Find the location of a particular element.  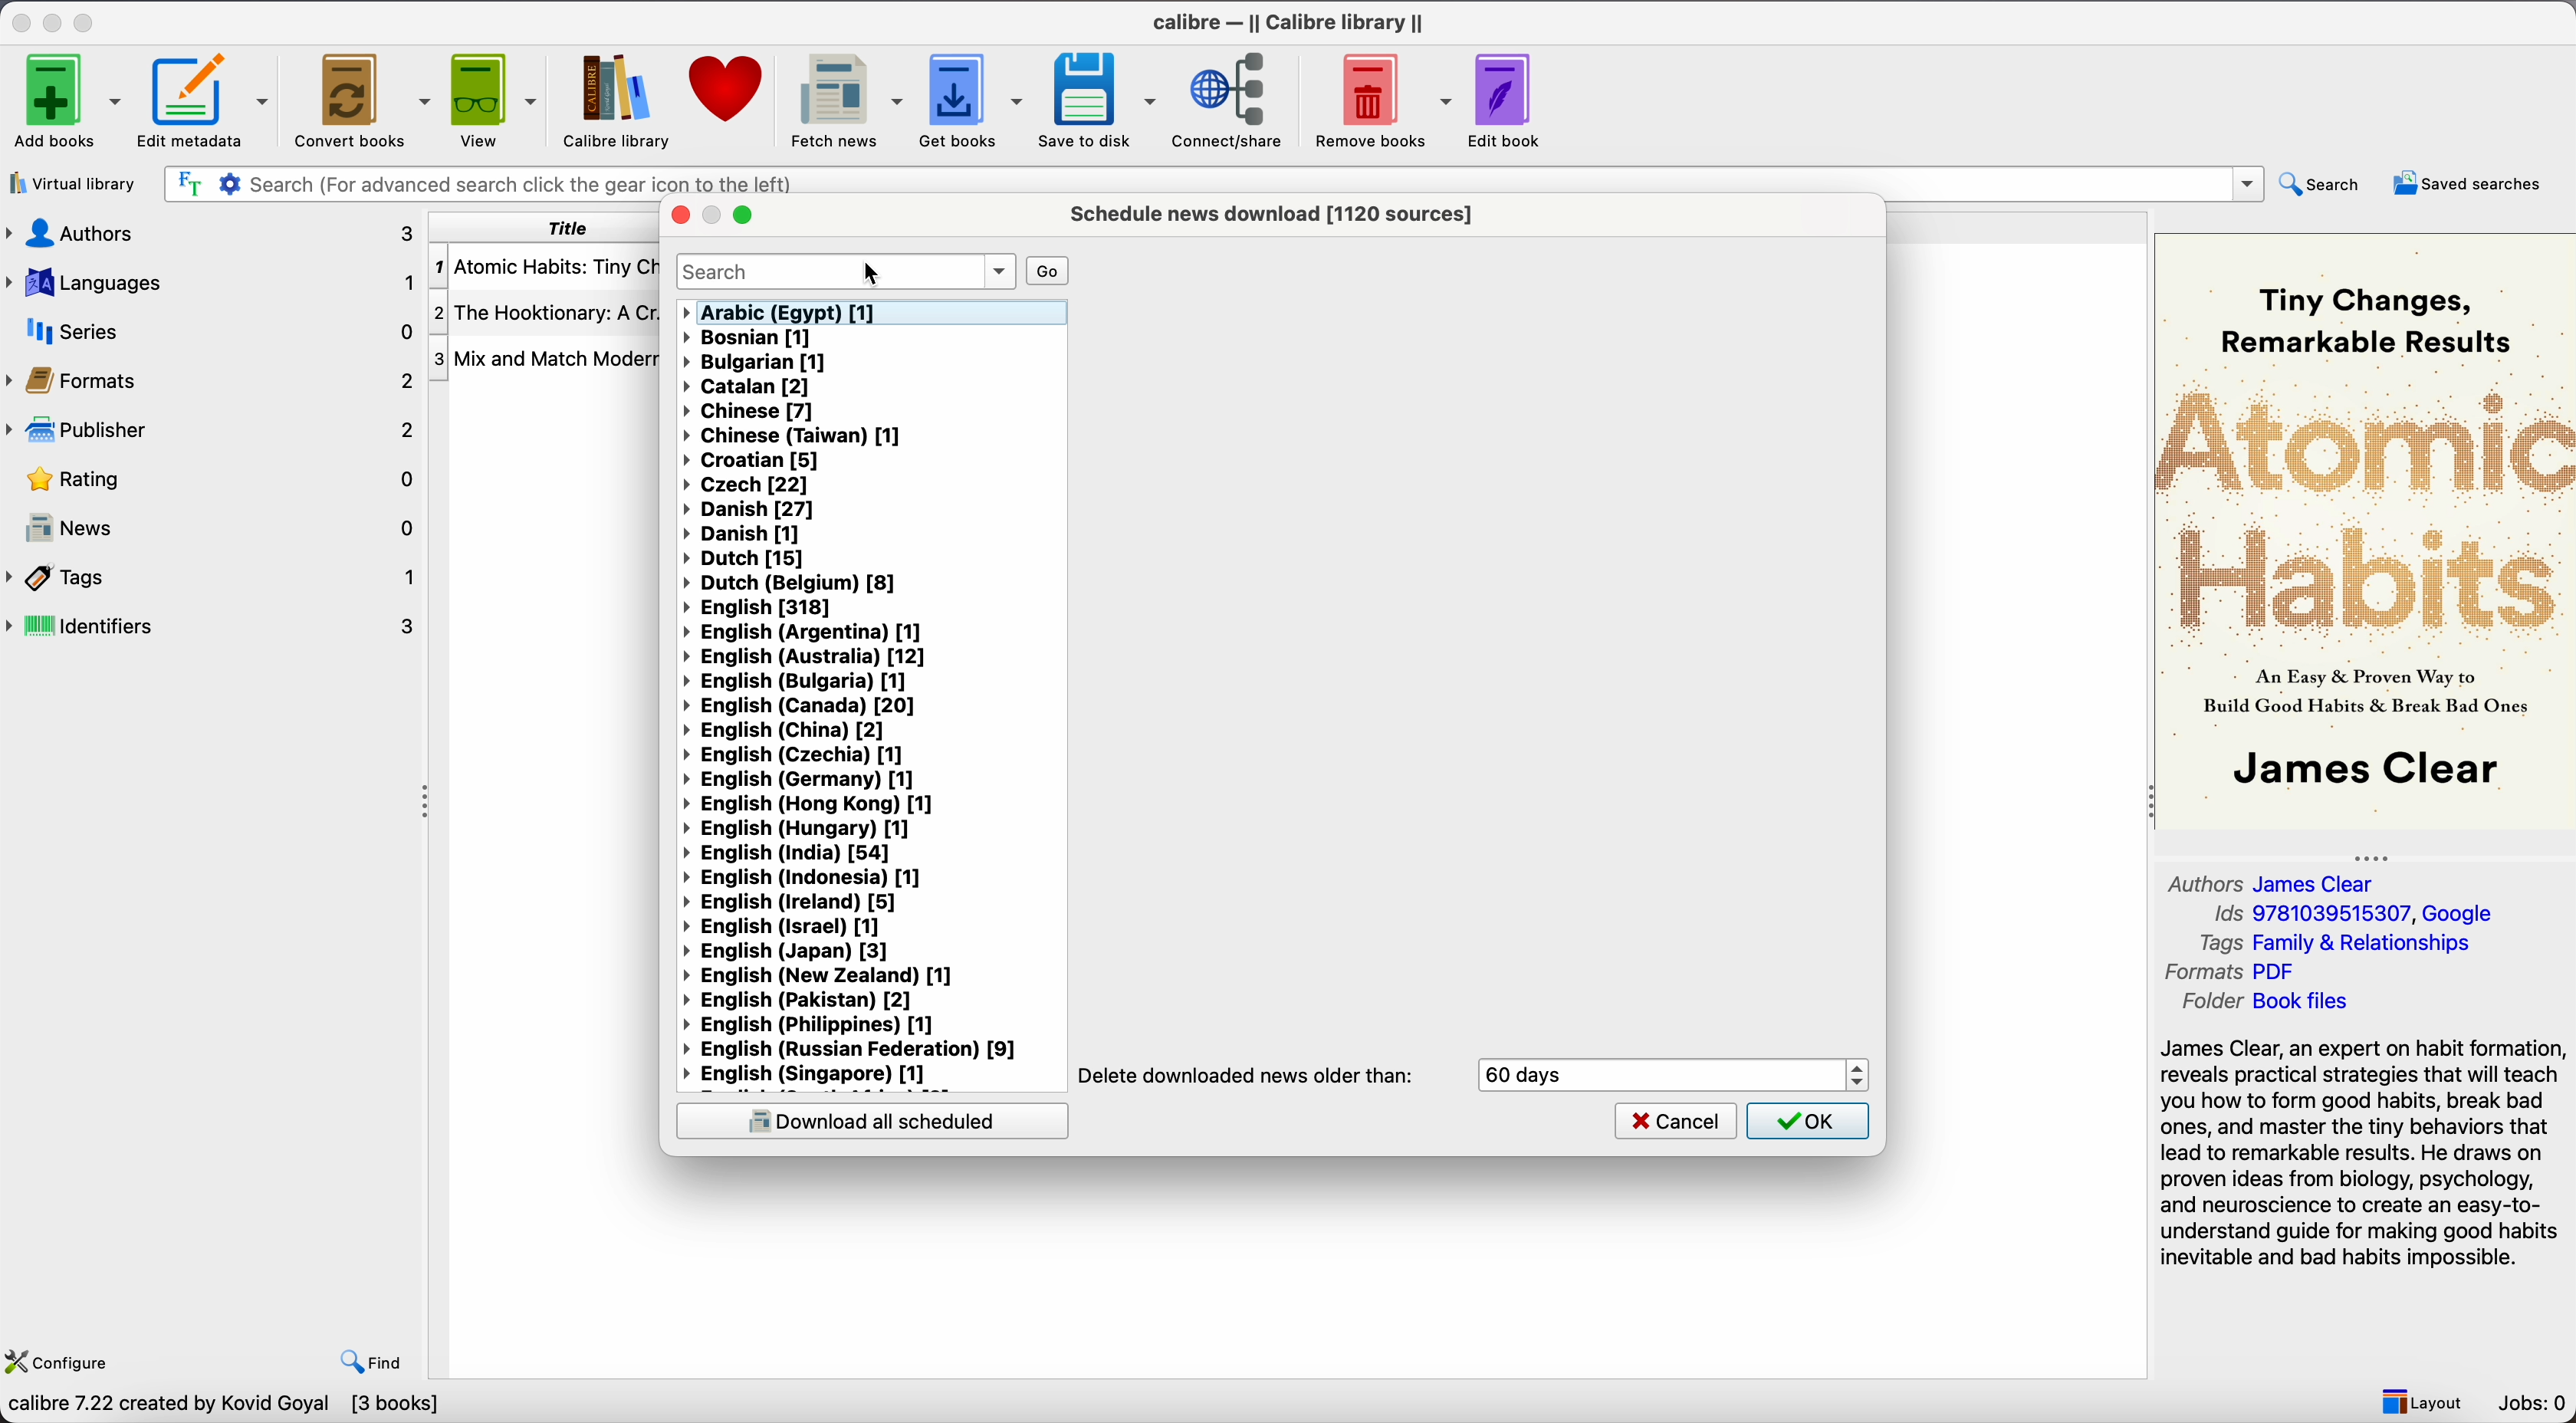

connect/share is located at coordinates (1233, 99).